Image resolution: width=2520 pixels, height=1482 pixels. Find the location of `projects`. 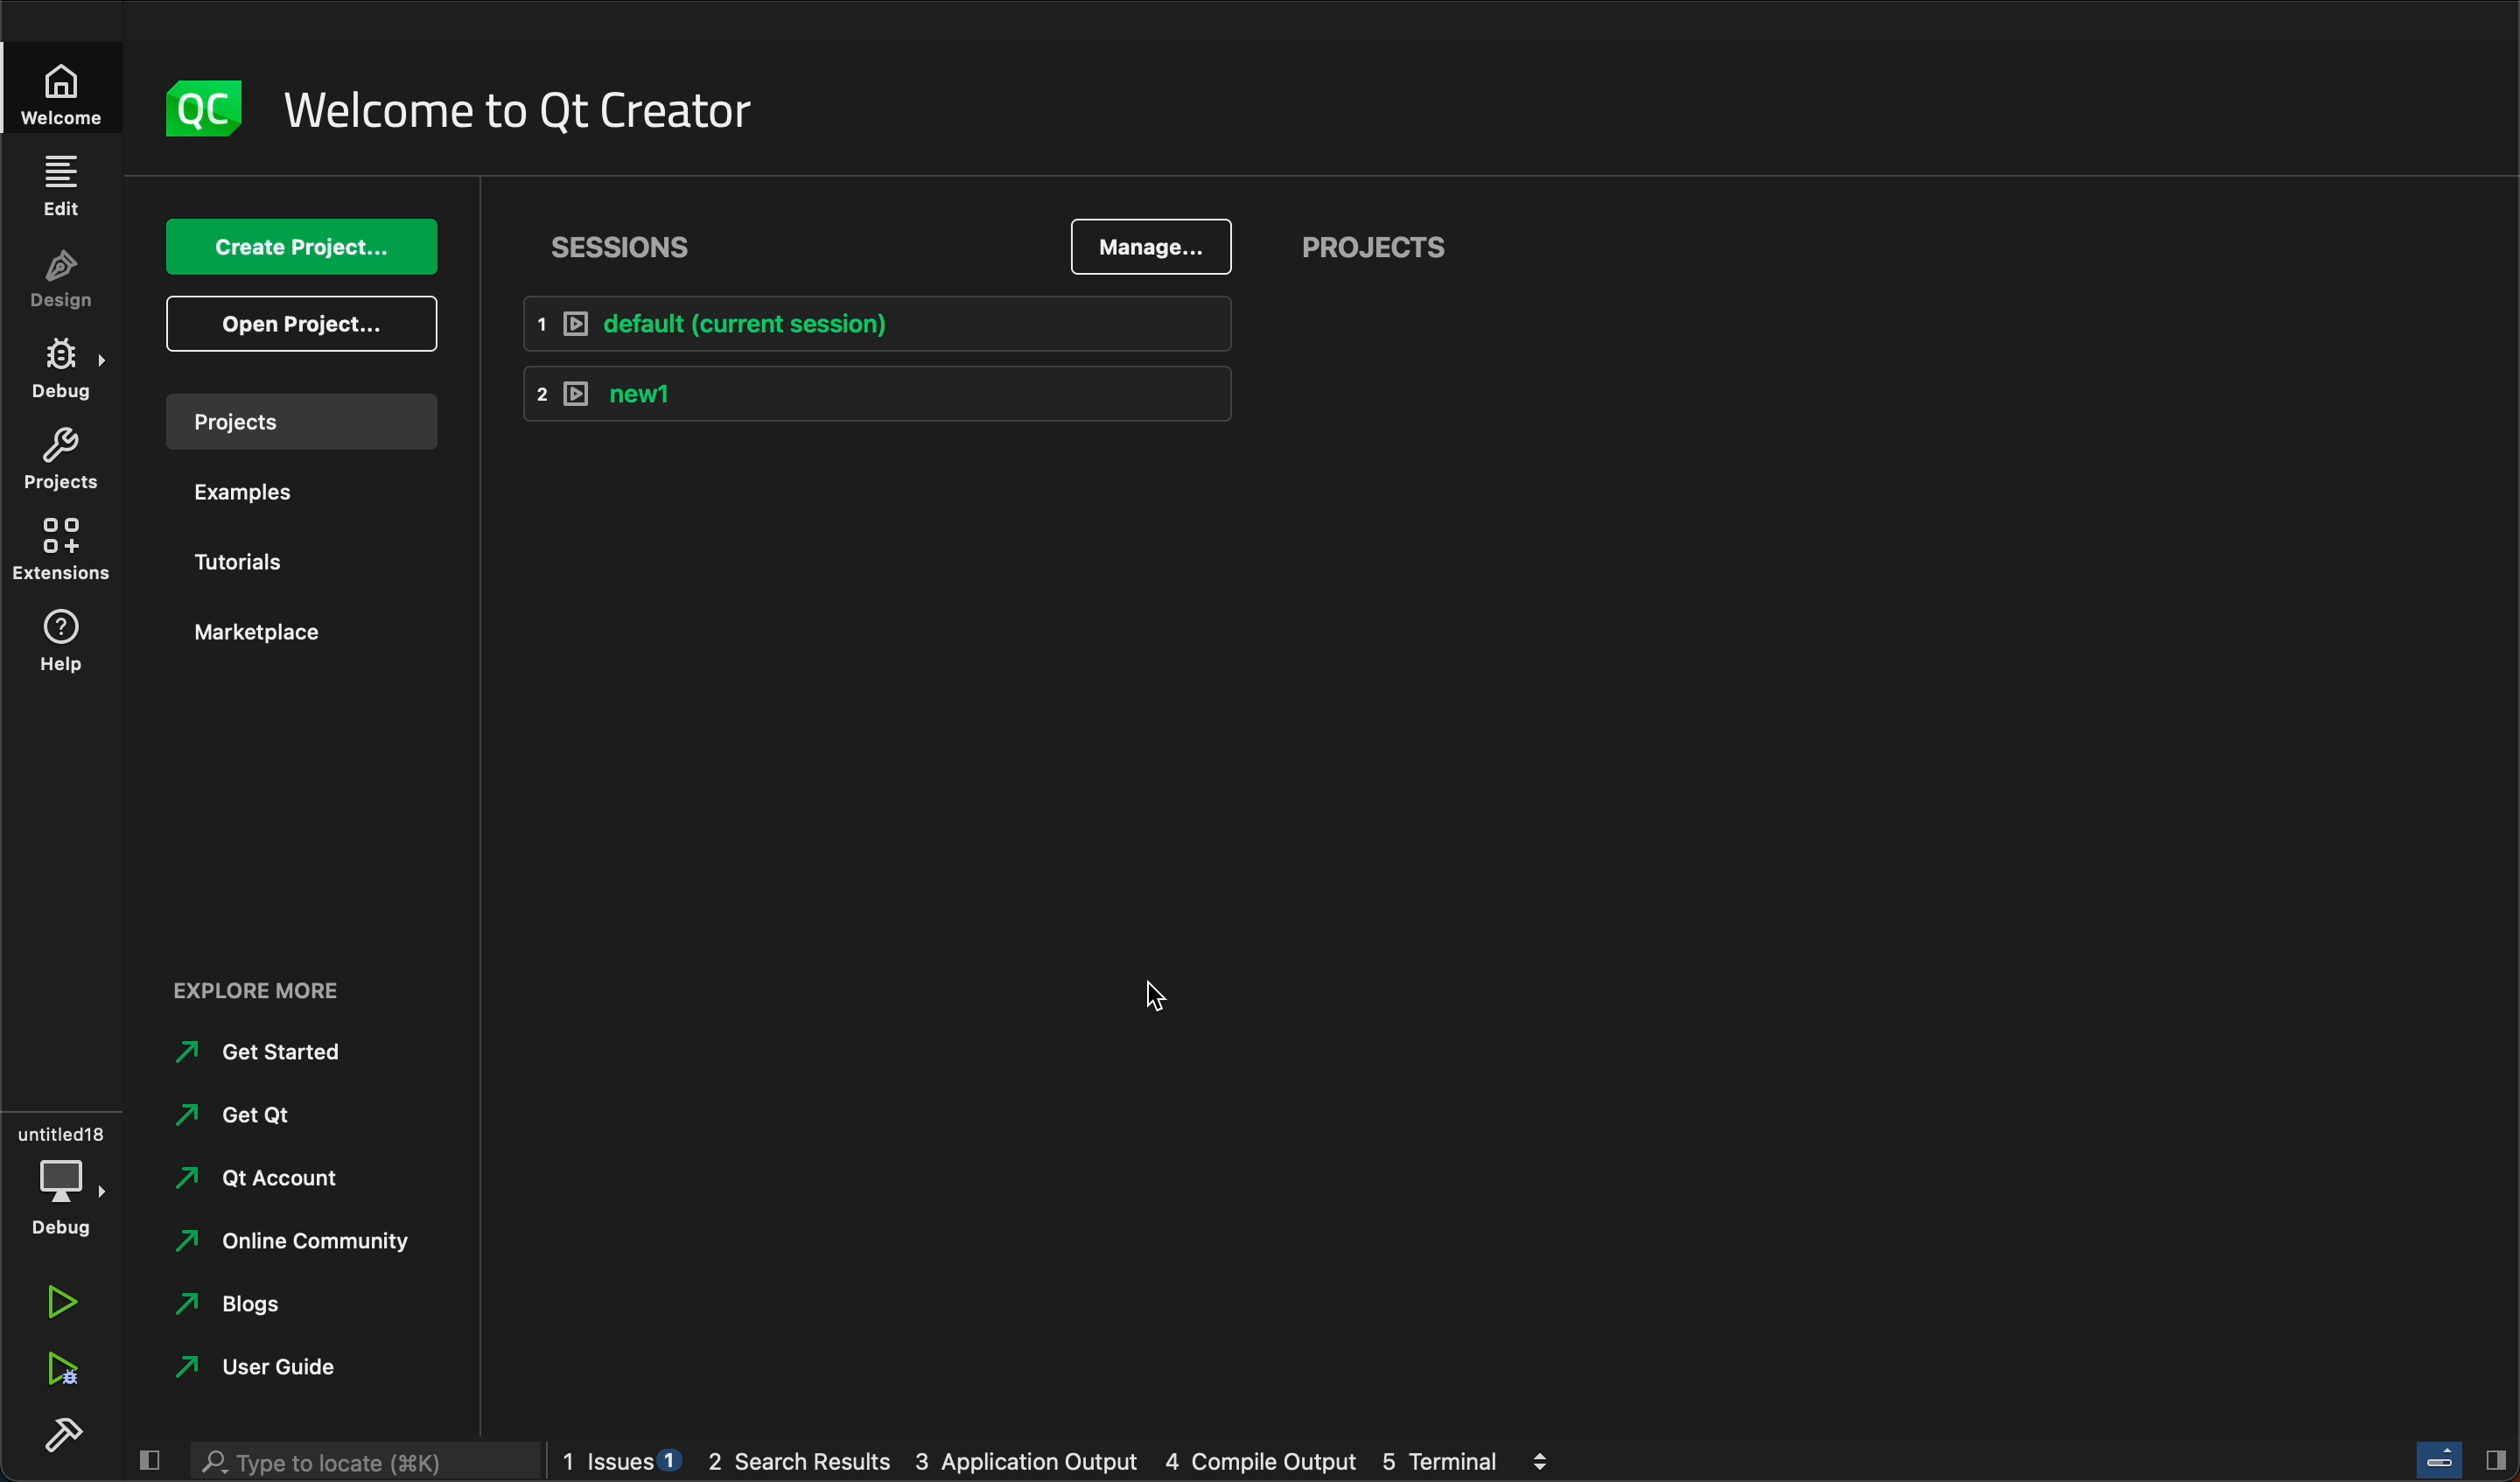

projects is located at coordinates (1398, 249).